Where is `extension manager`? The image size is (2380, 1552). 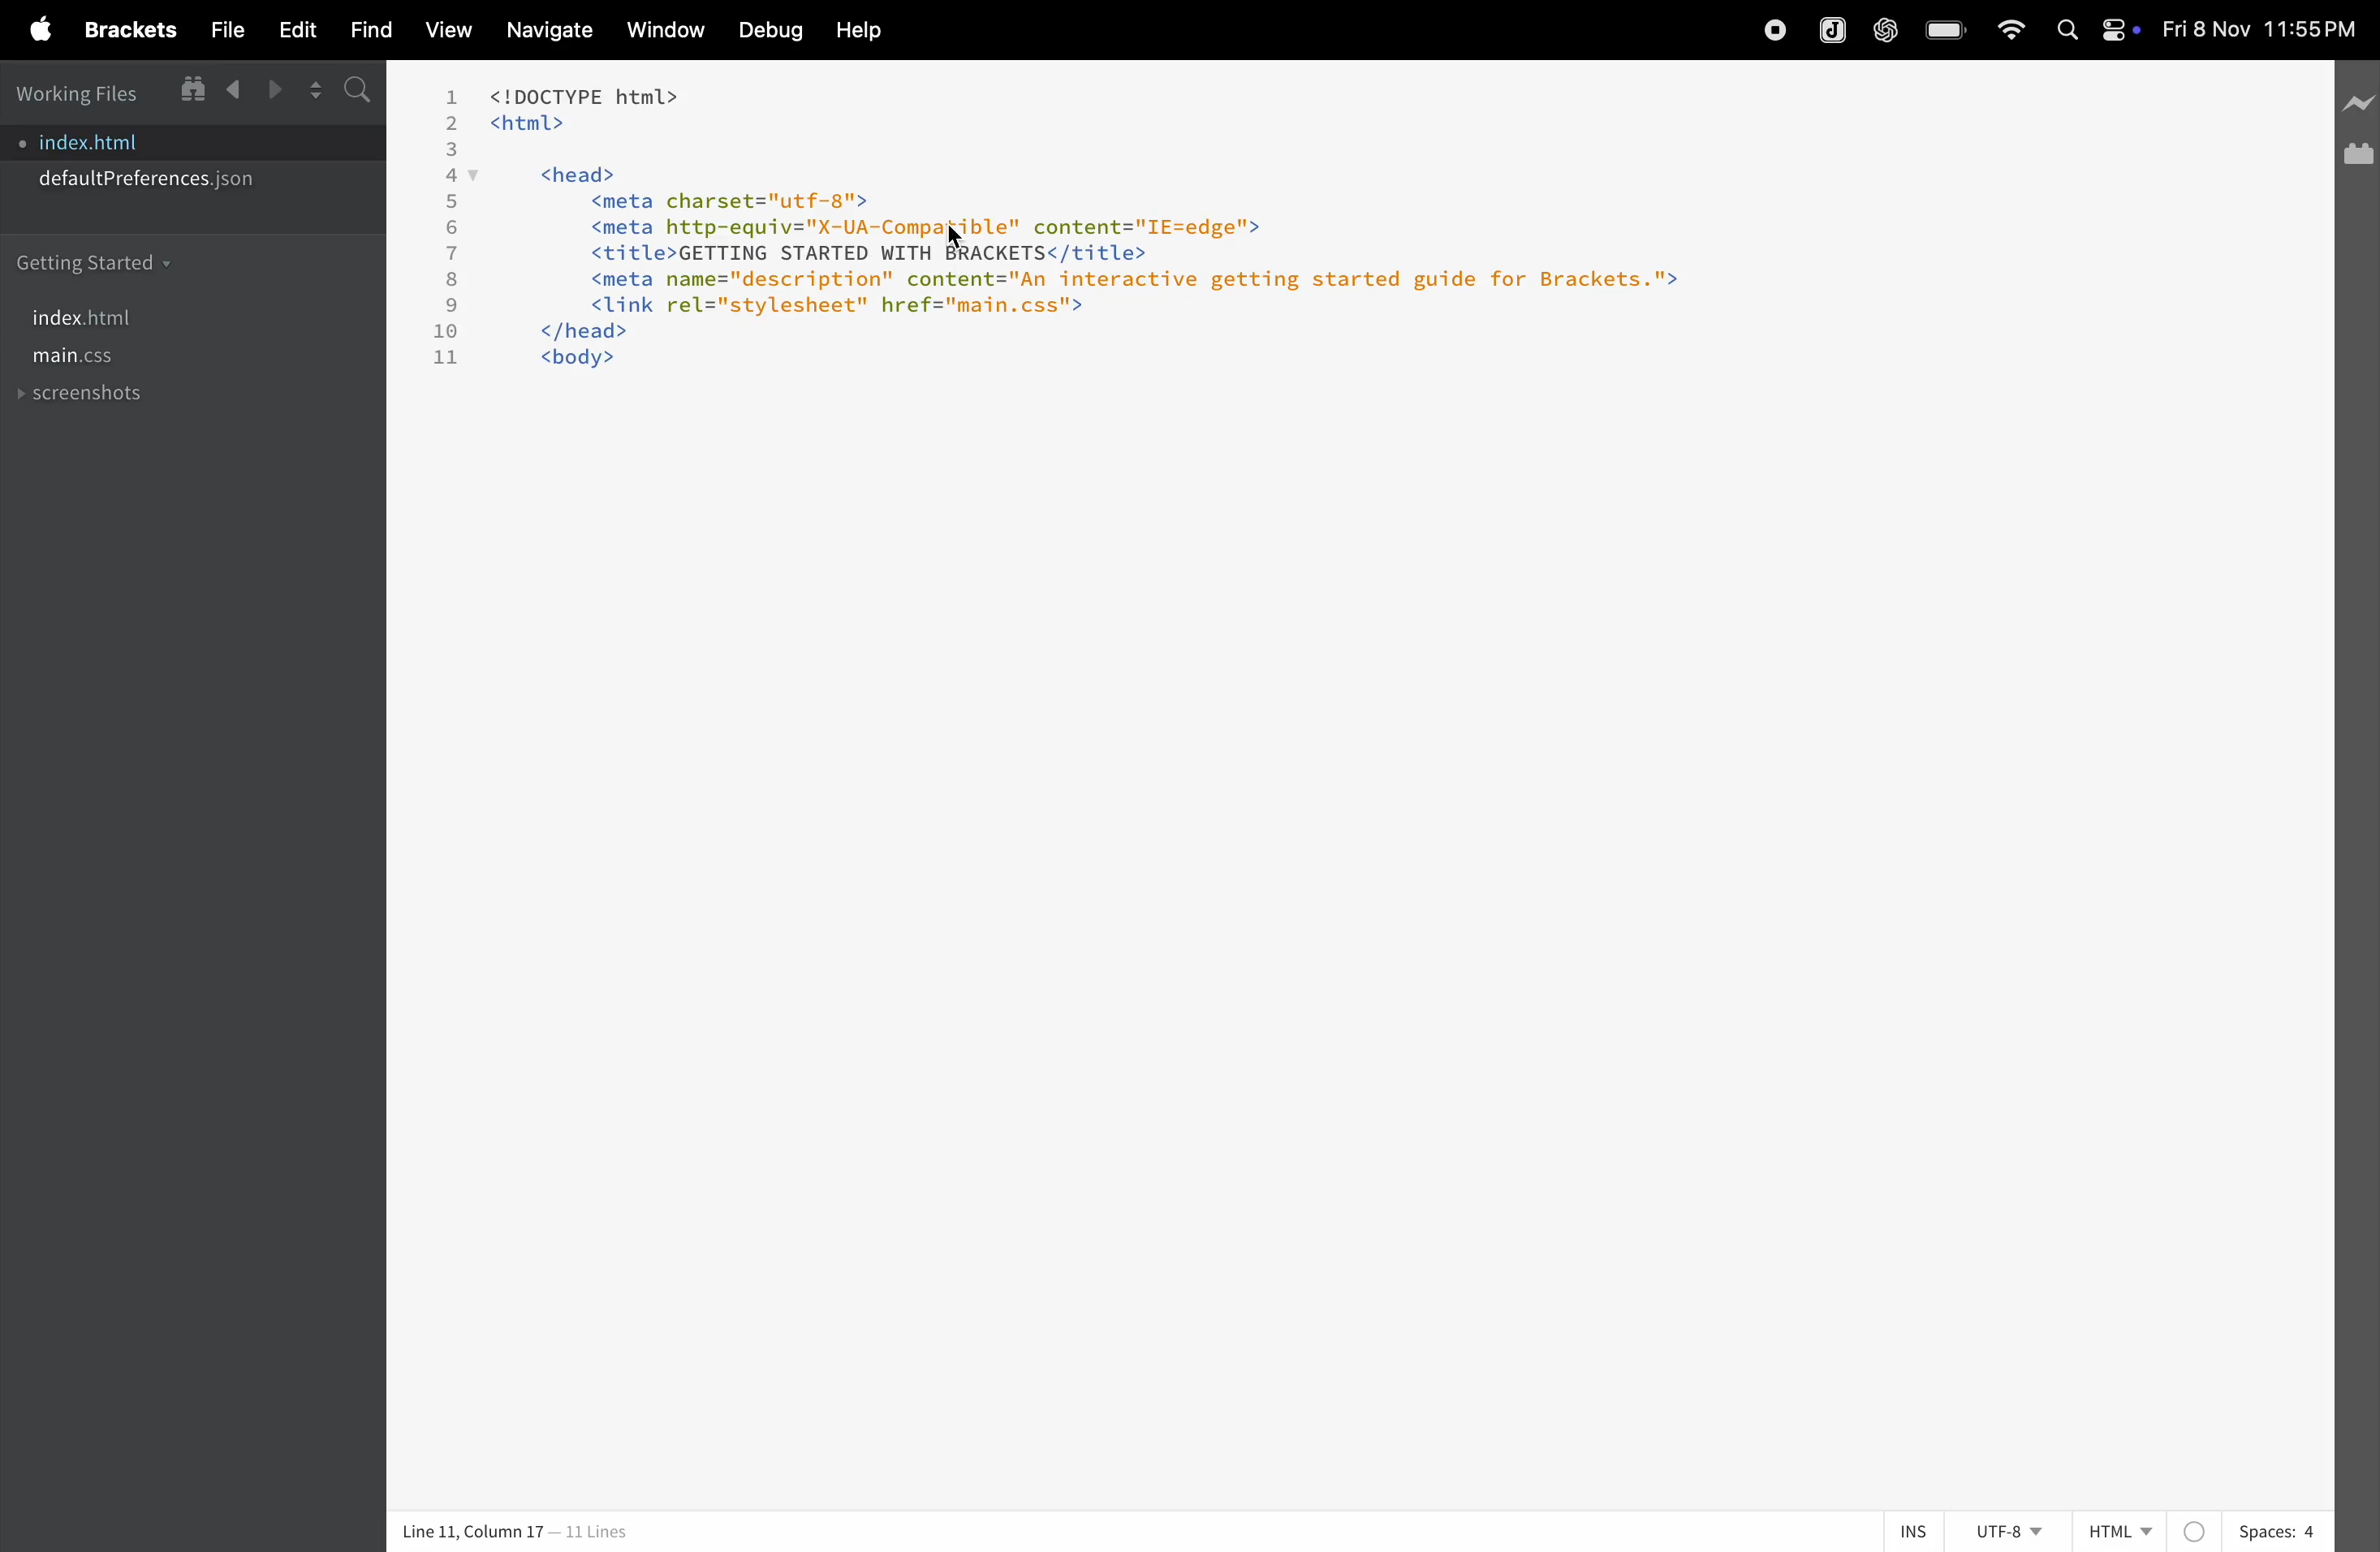 extension manager is located at coordinates (2358, 159).